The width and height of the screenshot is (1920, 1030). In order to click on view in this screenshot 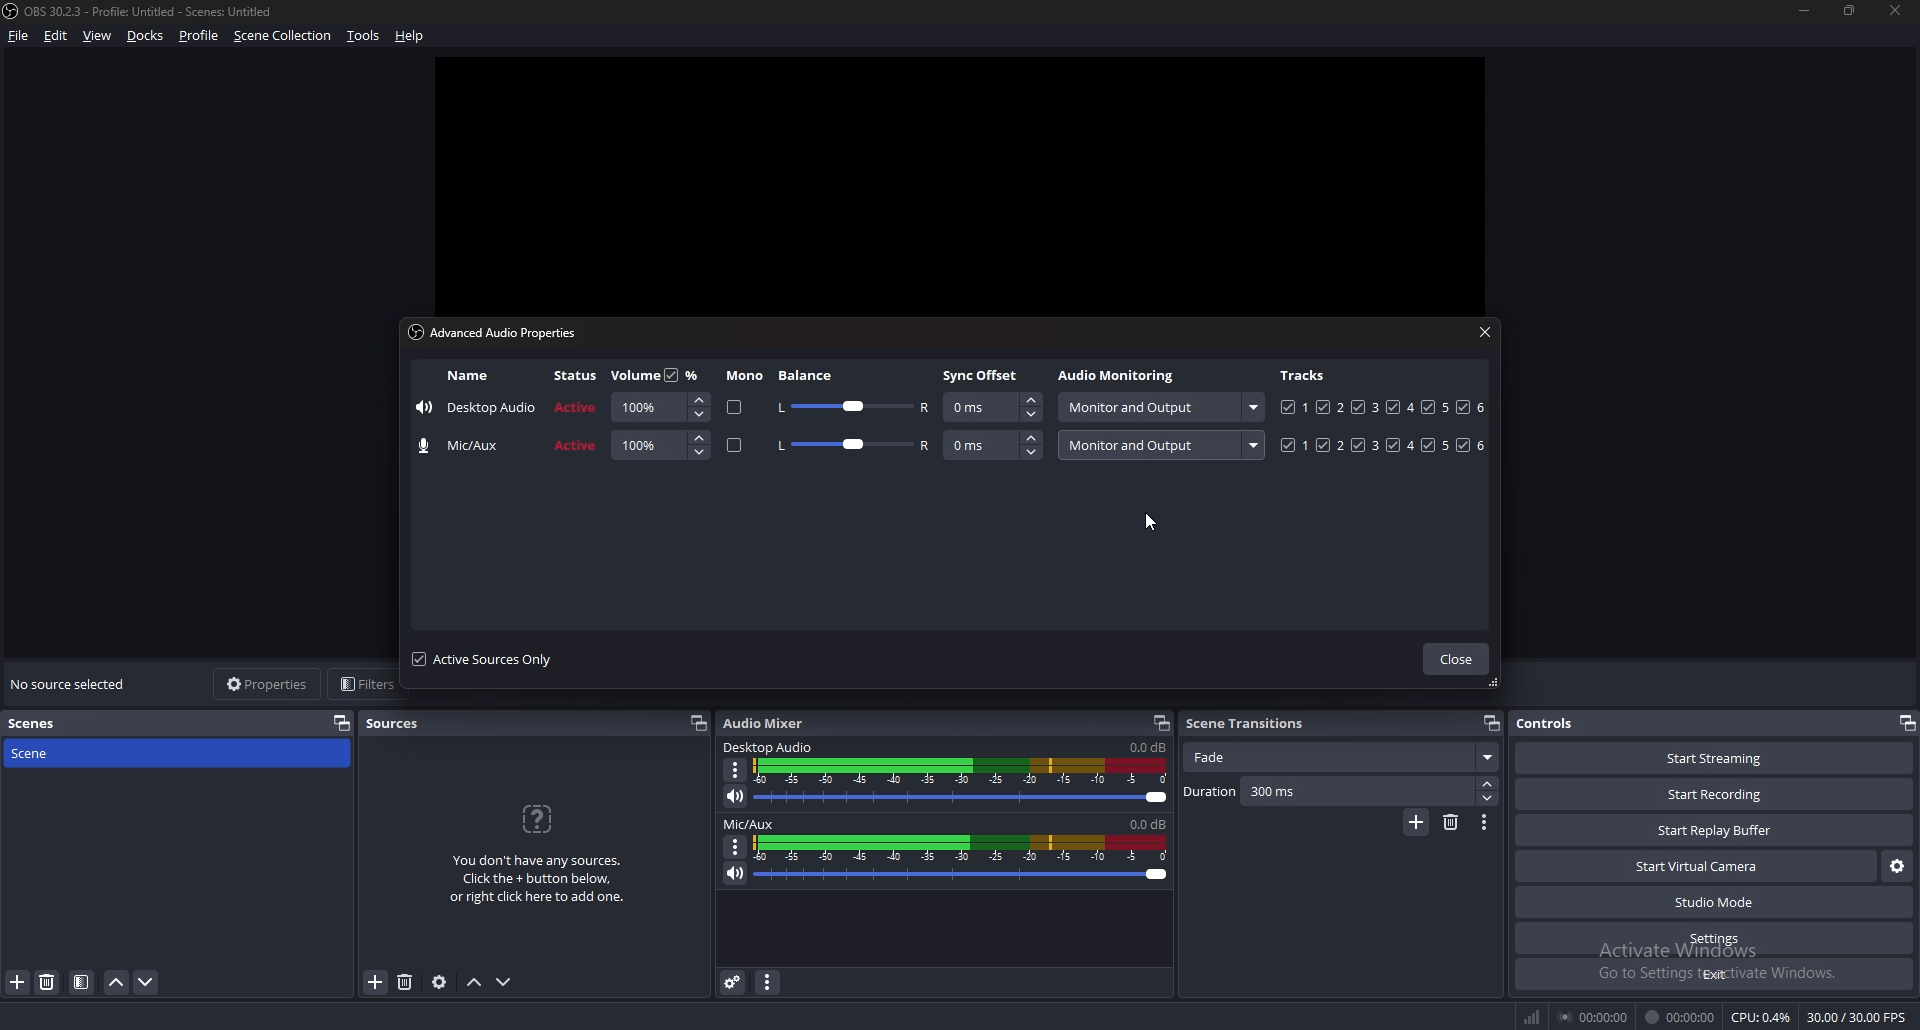, I will do `click(99, 35)`.